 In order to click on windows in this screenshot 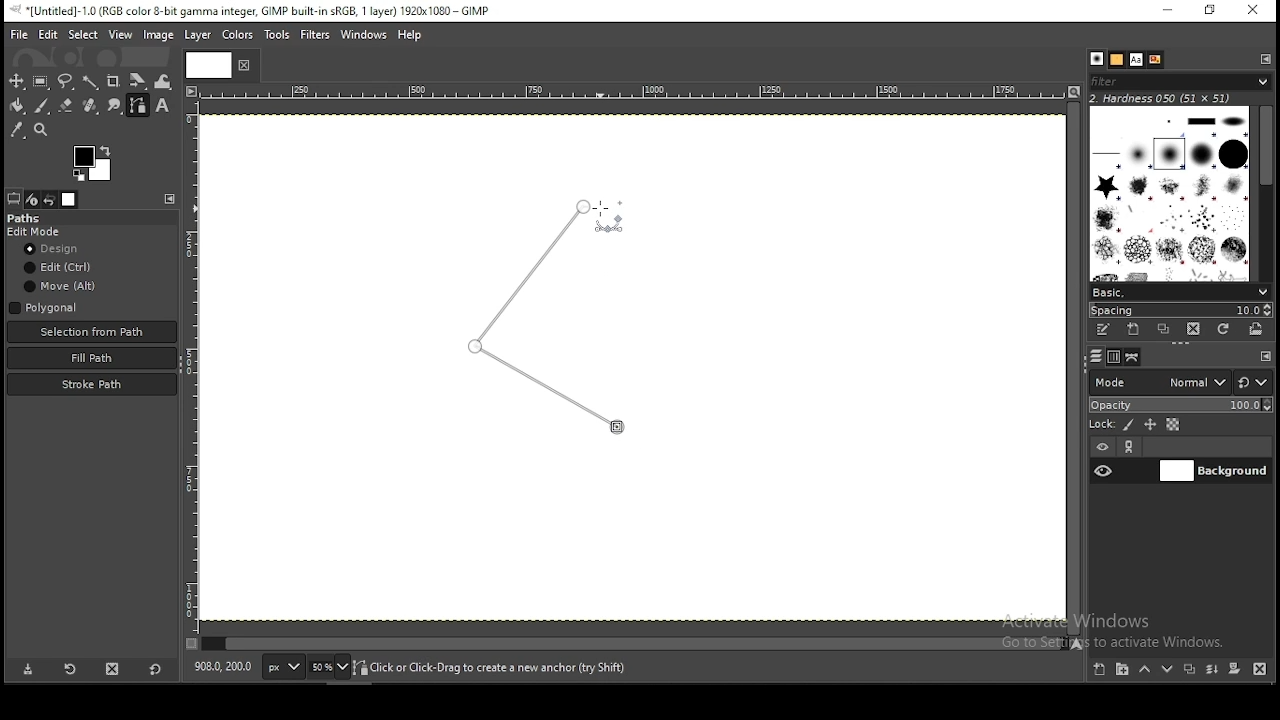, I will do `click(363, 33)`.